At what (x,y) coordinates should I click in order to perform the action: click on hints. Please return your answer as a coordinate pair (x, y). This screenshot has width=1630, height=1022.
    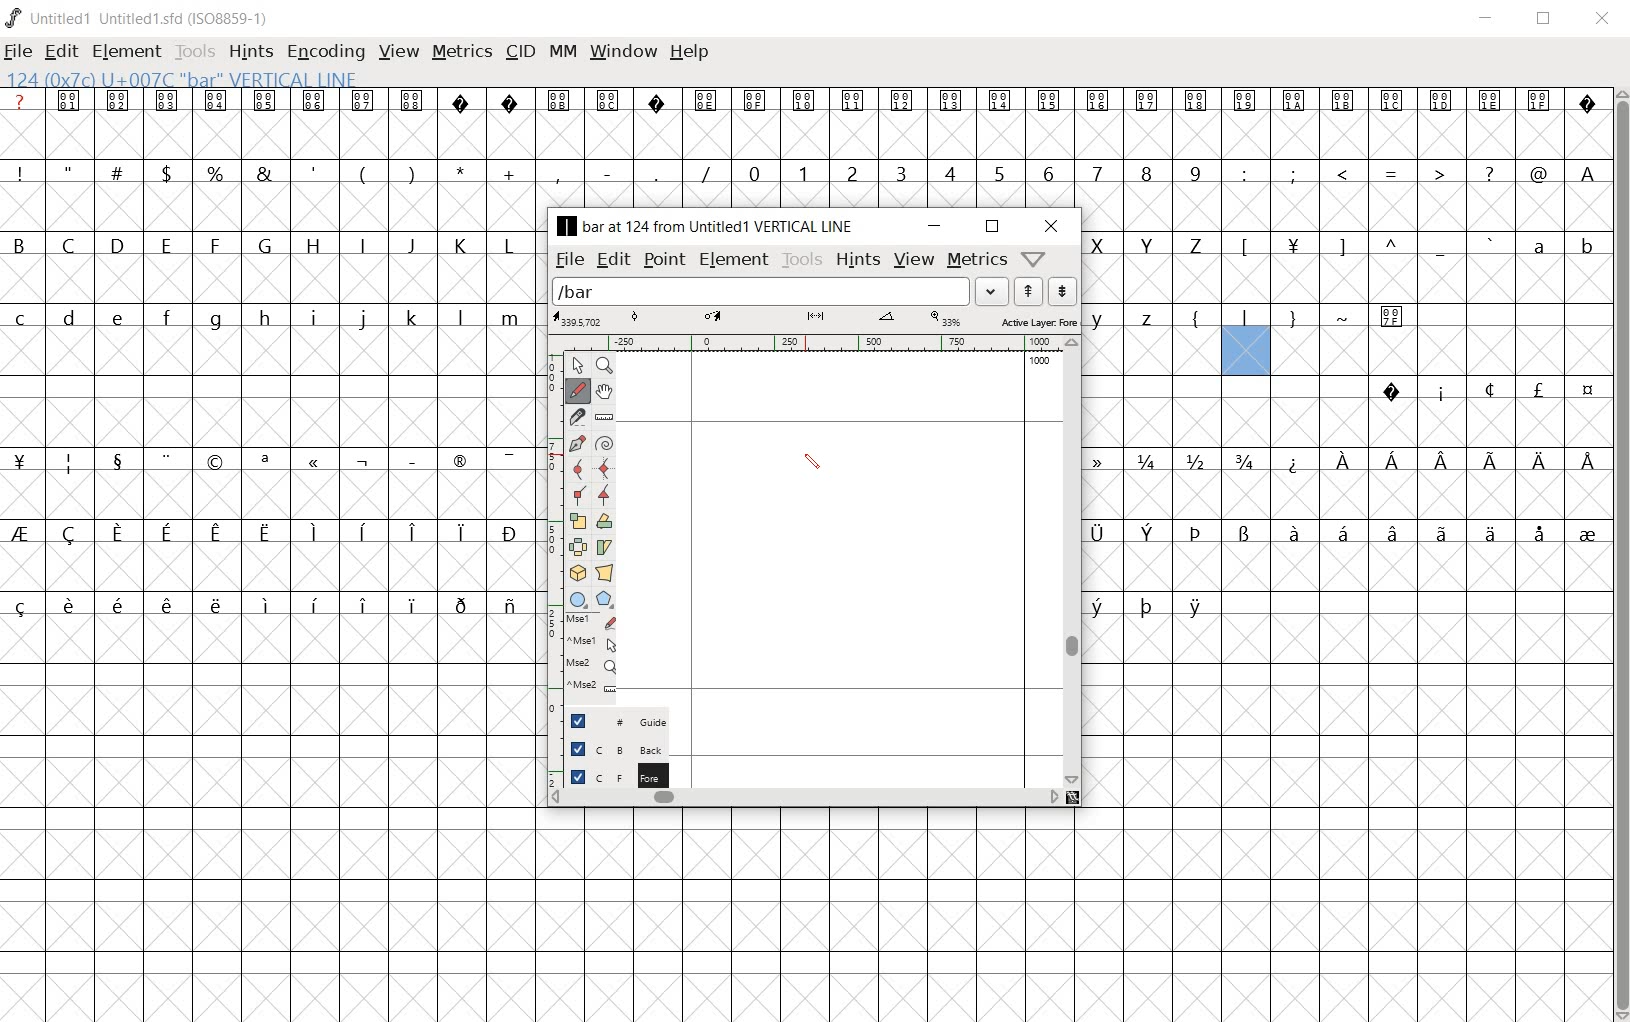
    Looking at the image, I should click on (857, 259).